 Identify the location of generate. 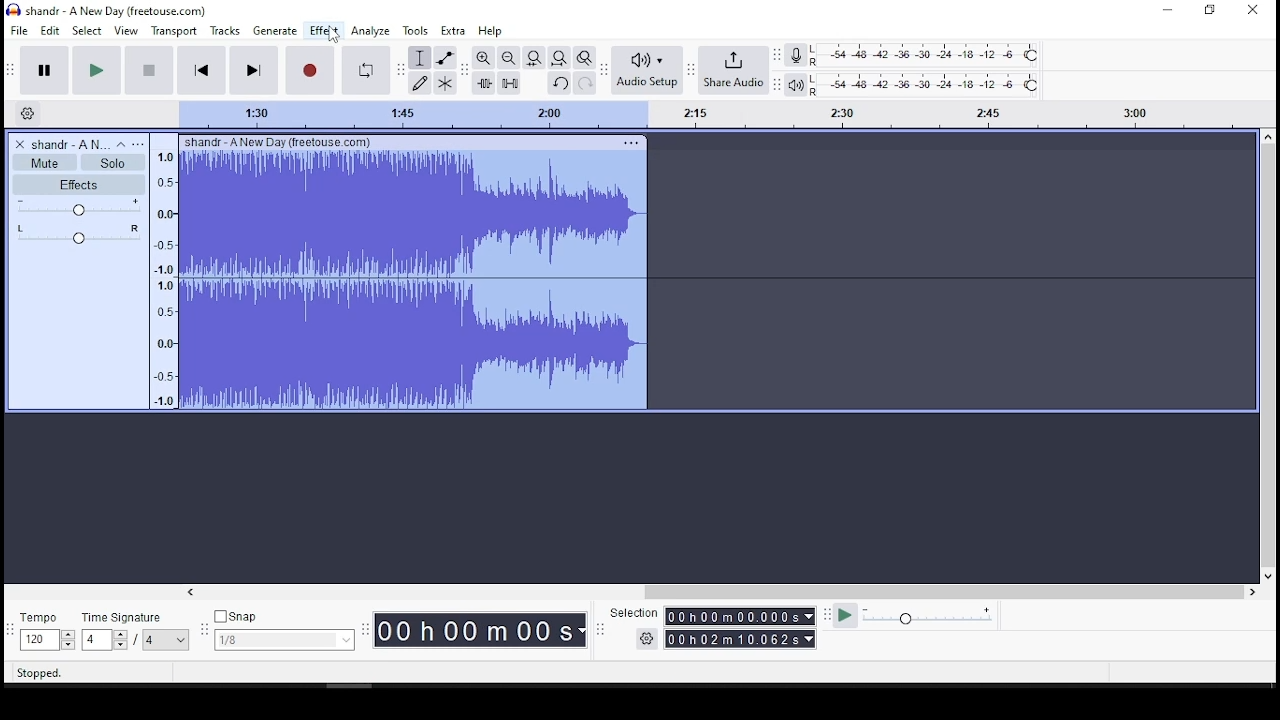
(275, 31).